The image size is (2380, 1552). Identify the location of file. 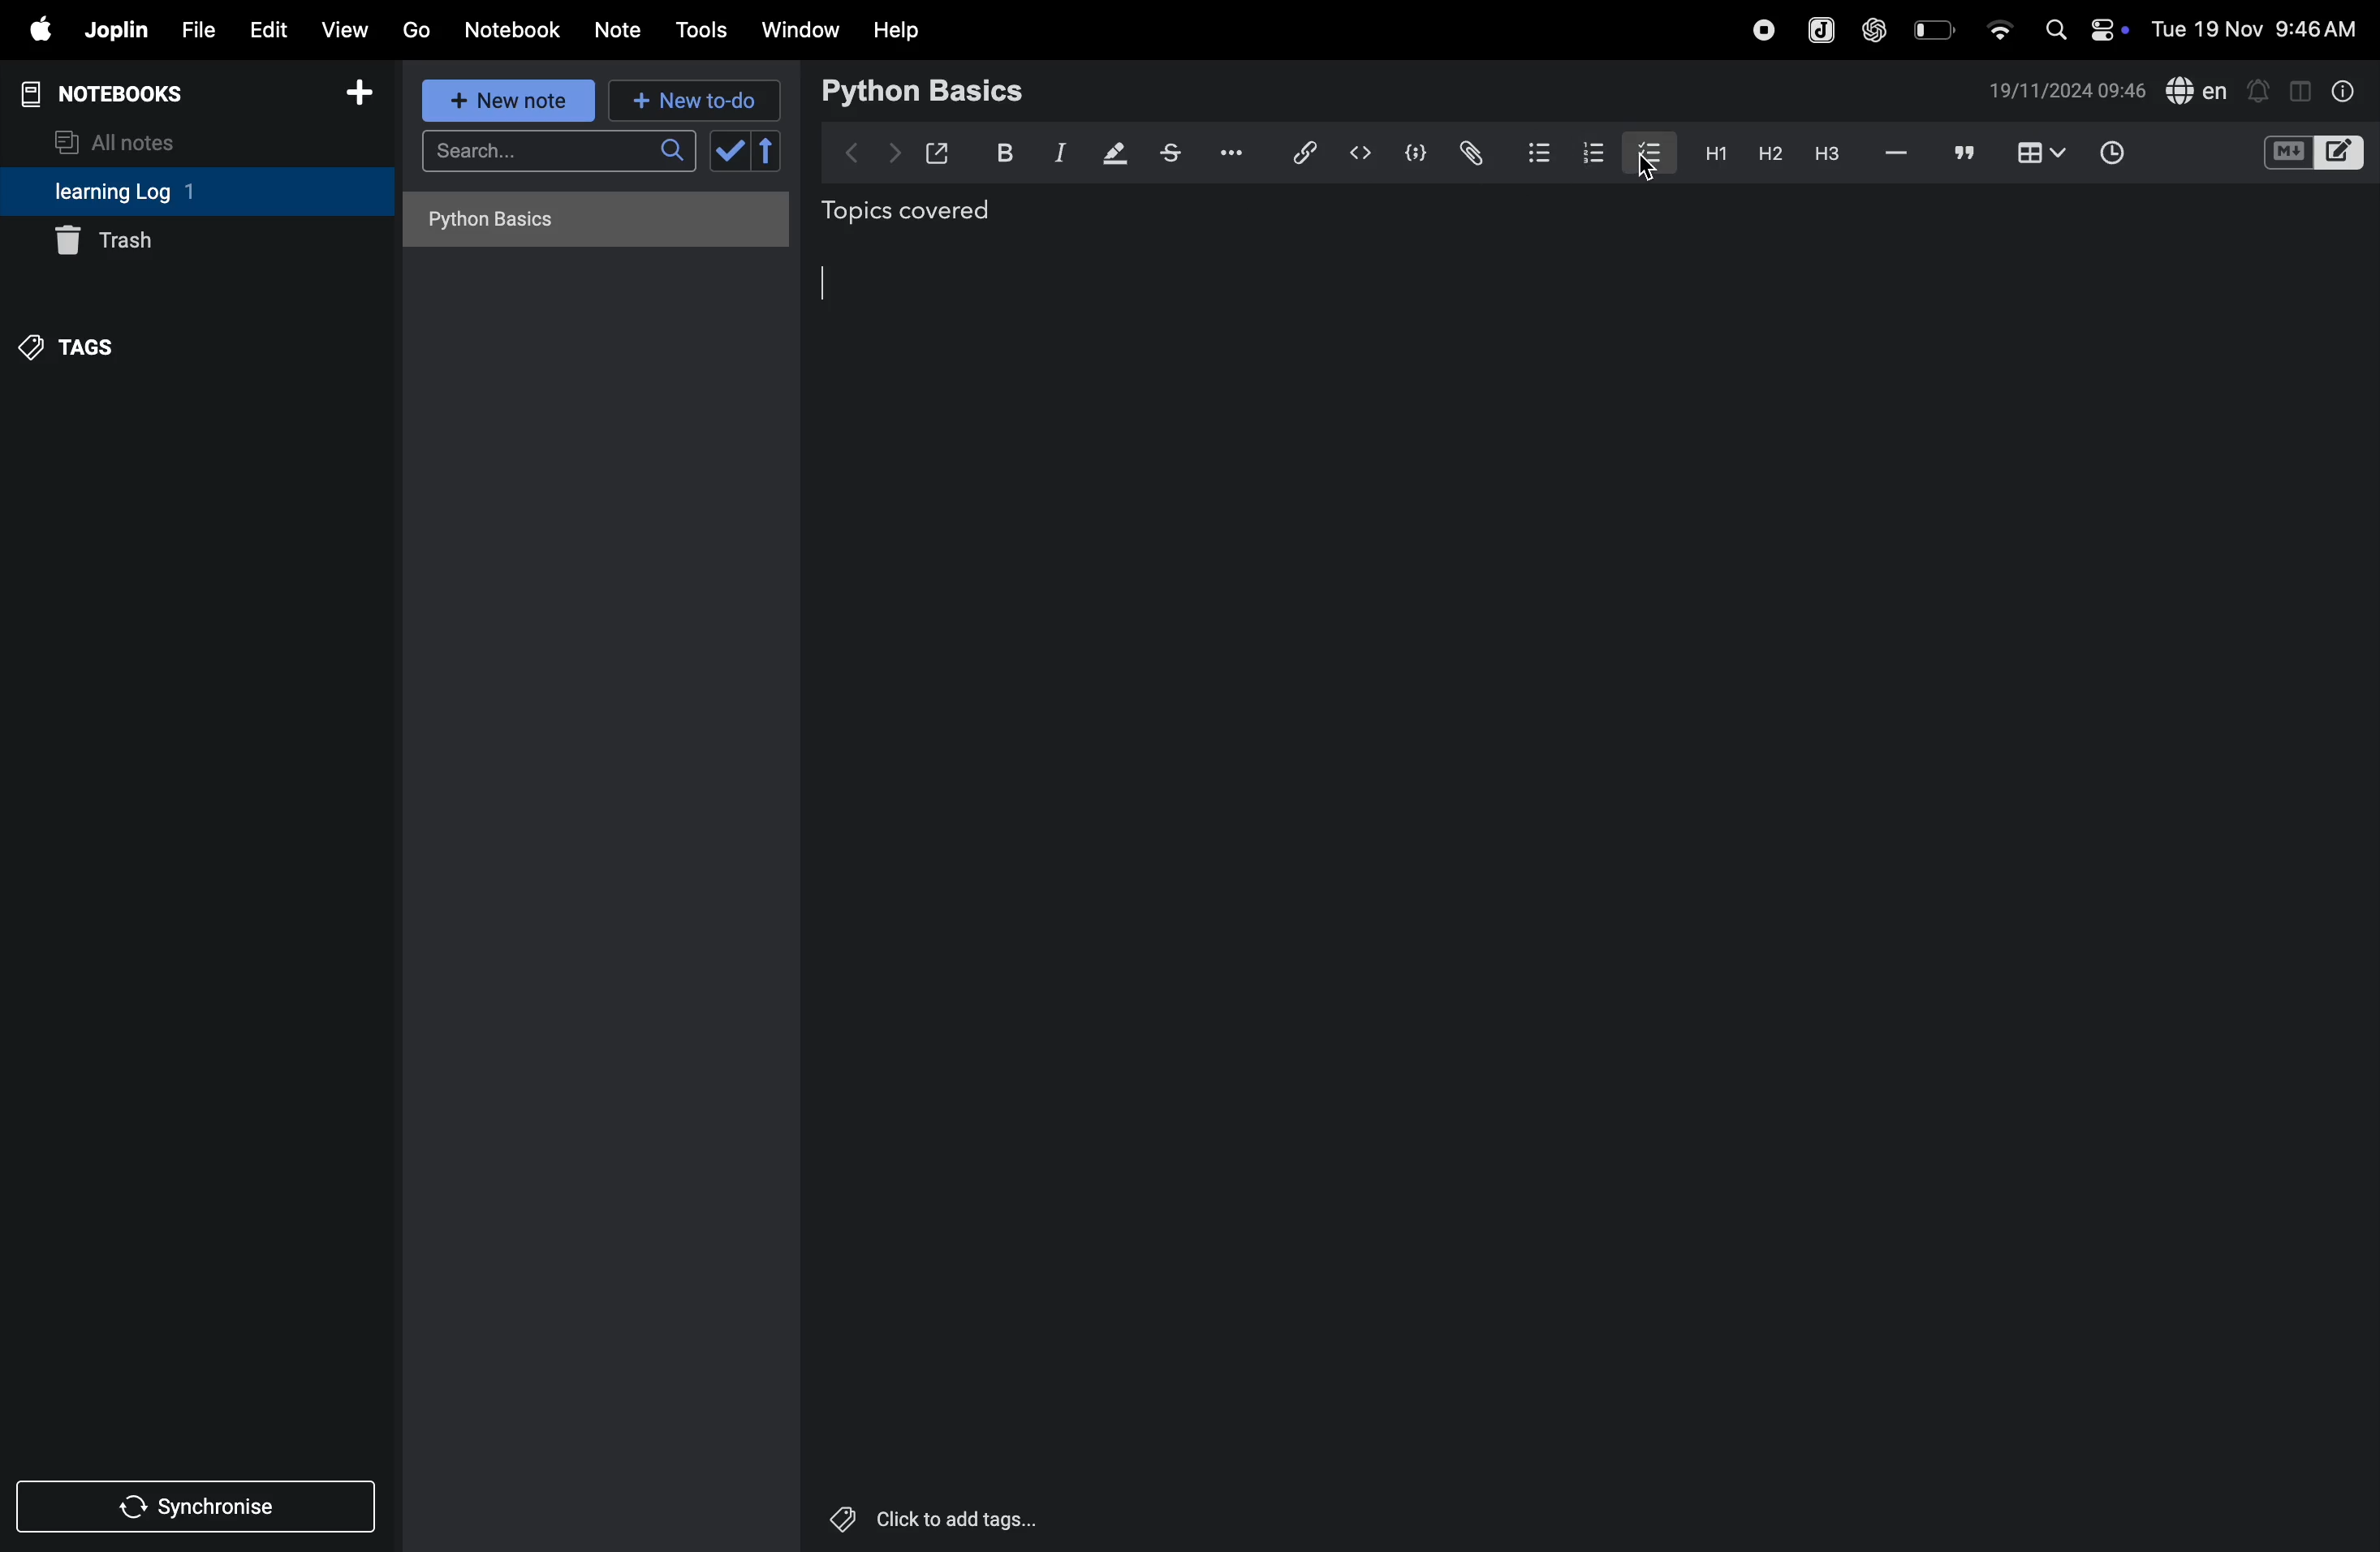
(194, 31).